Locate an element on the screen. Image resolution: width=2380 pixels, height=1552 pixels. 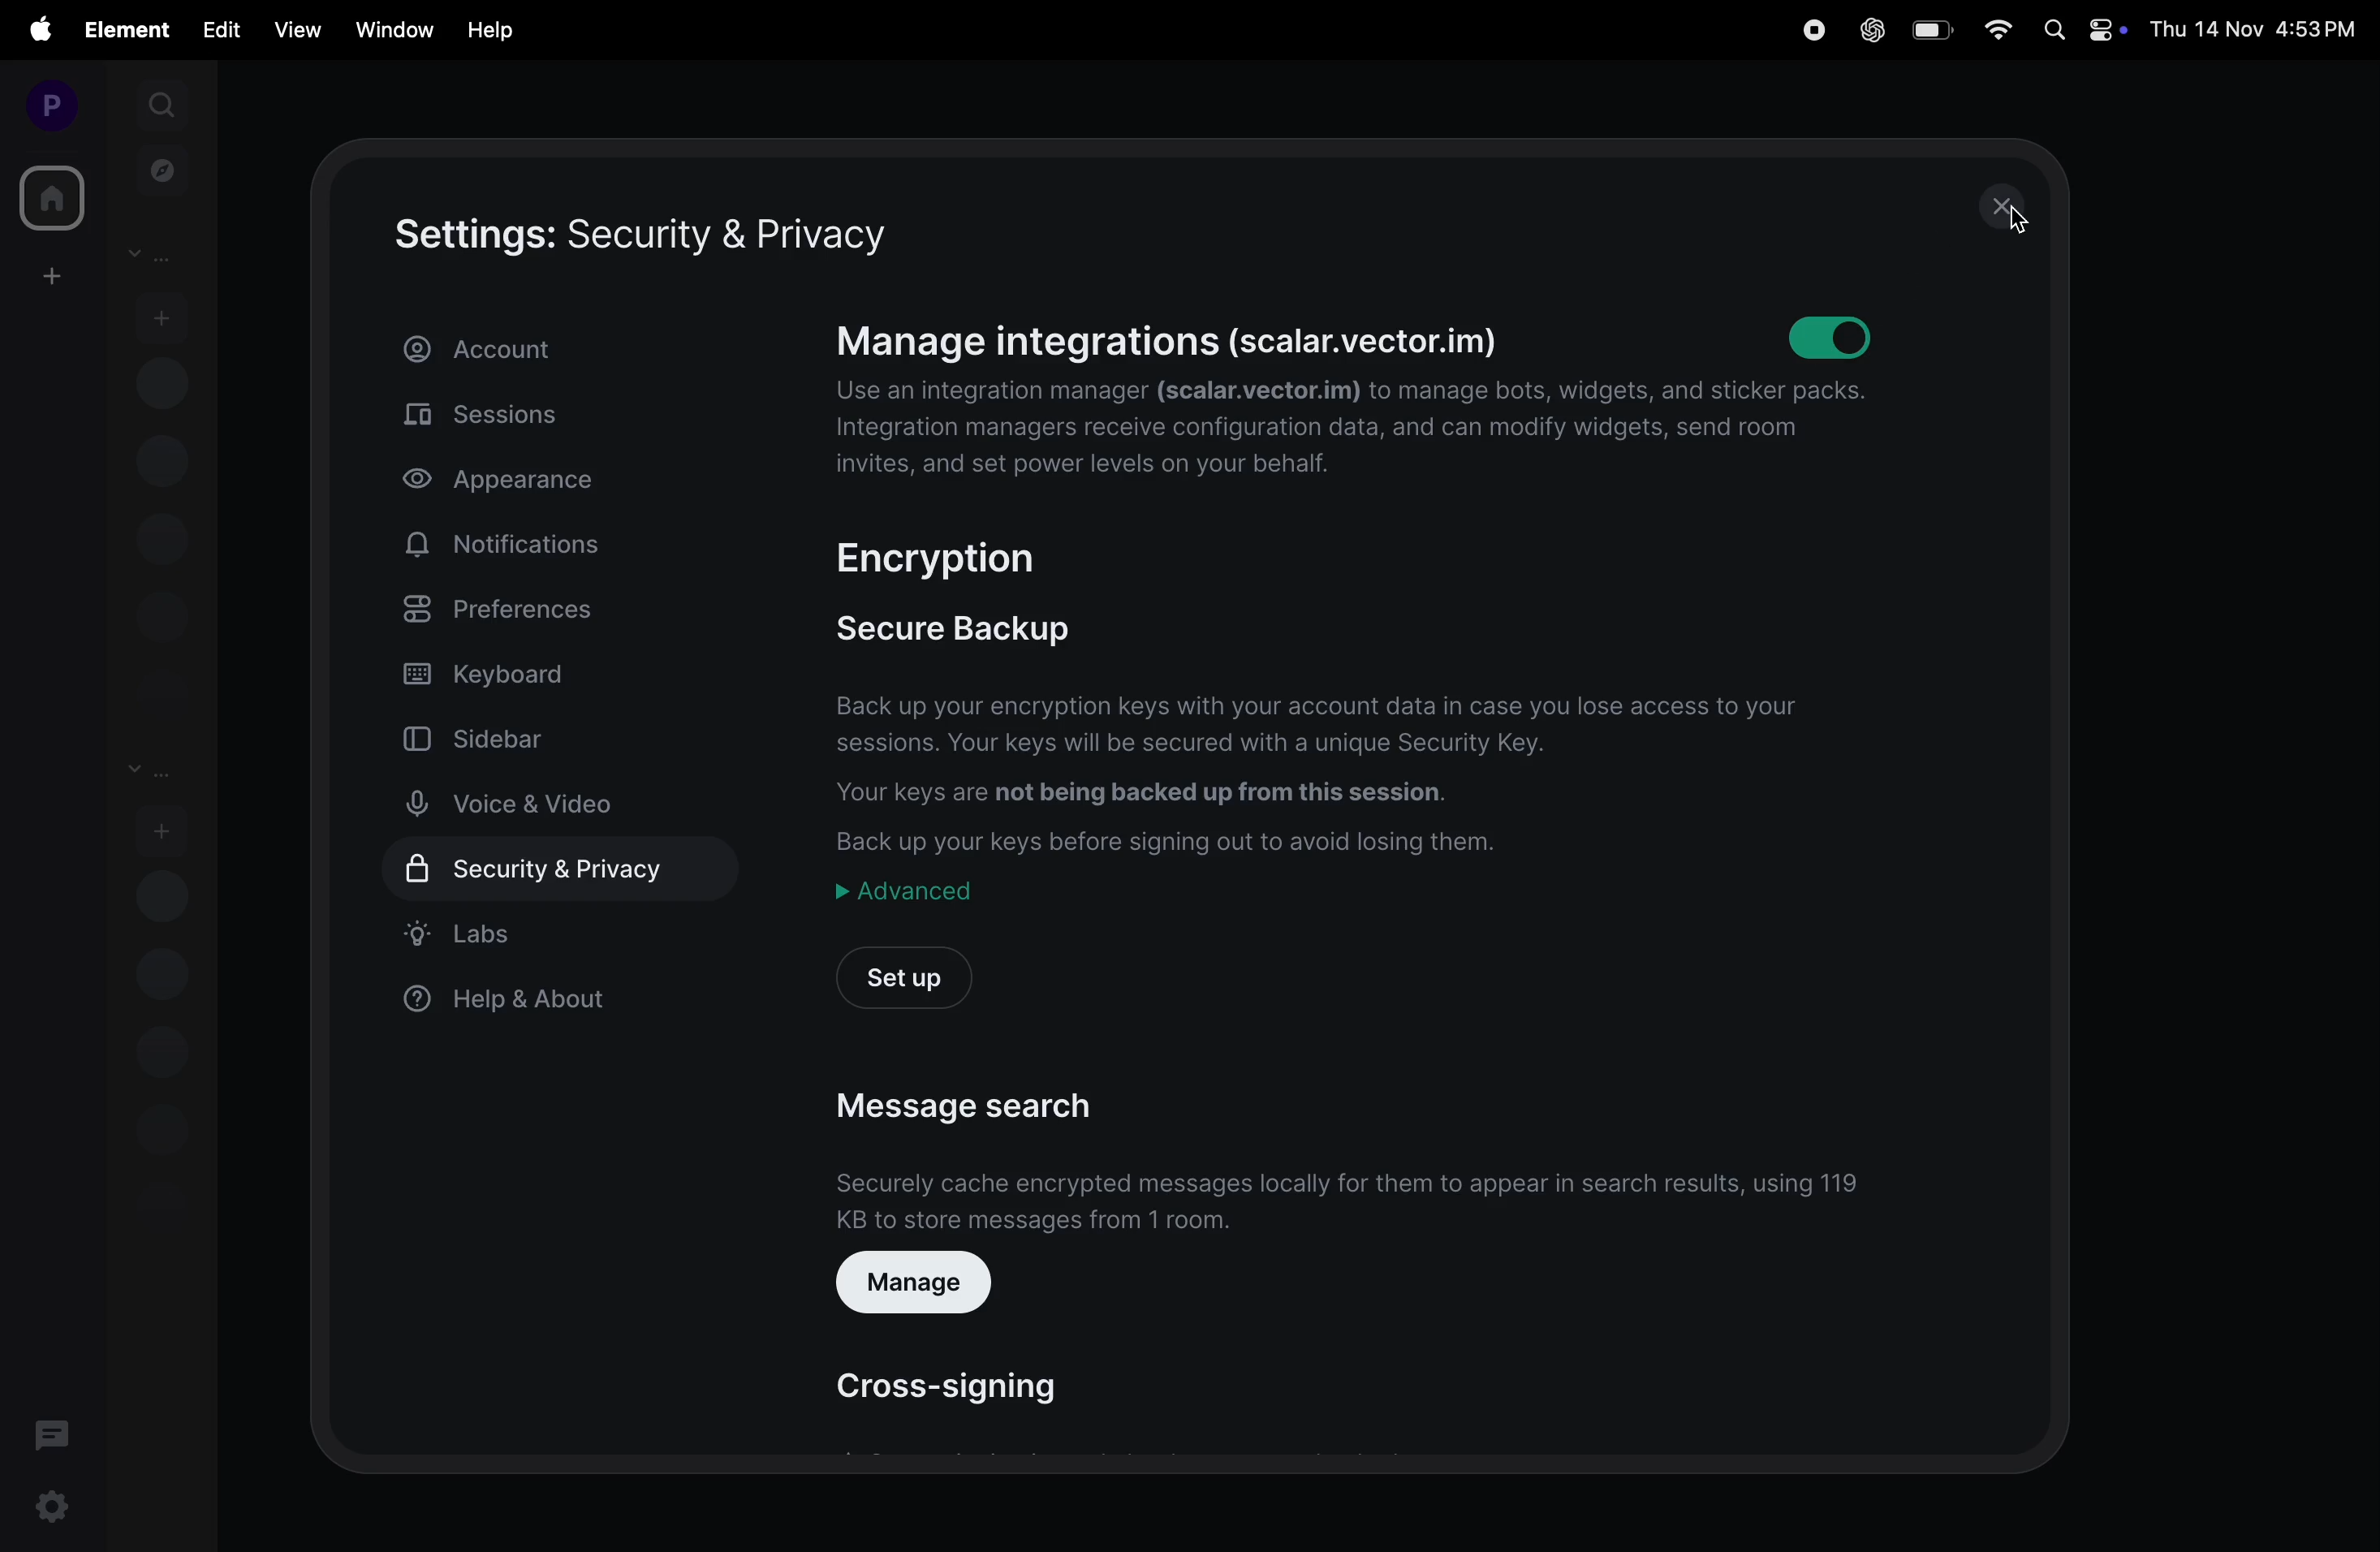
setup is located at coordinates (909, 974).